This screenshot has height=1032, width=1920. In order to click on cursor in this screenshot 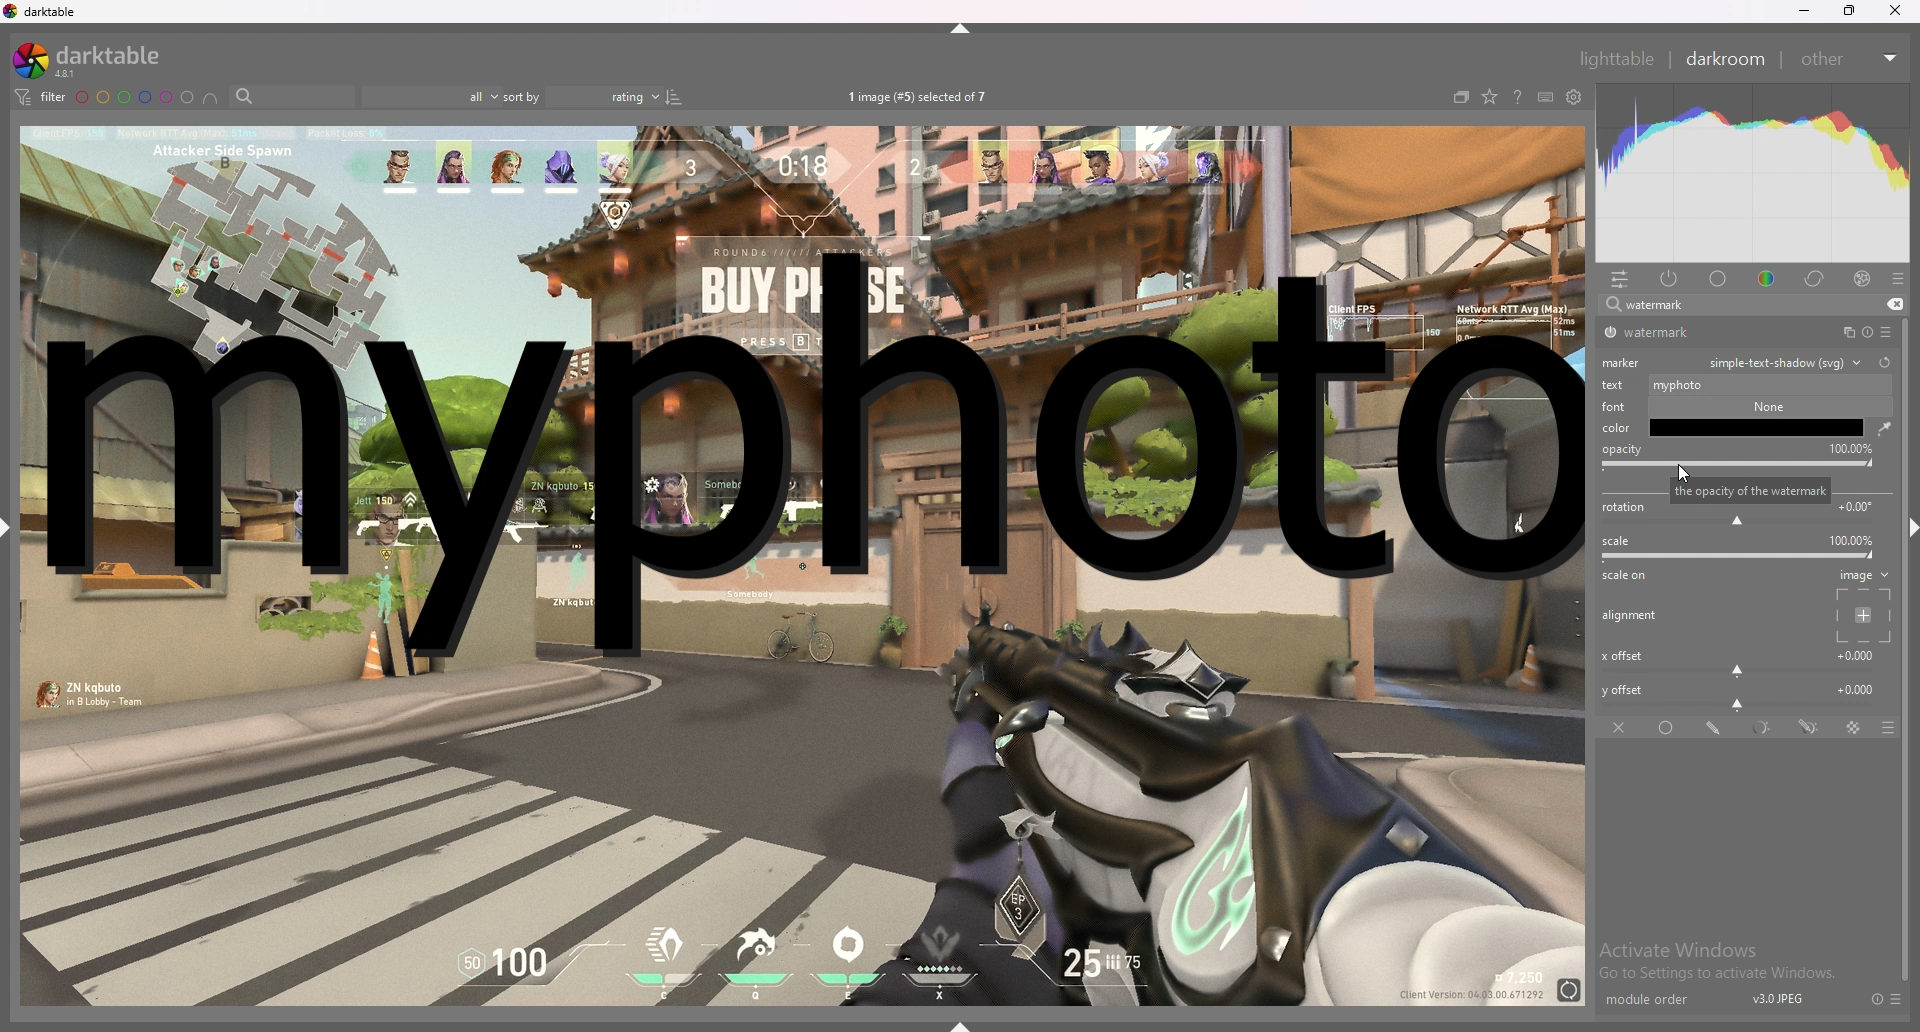, I will do `click(1681, 473)`.